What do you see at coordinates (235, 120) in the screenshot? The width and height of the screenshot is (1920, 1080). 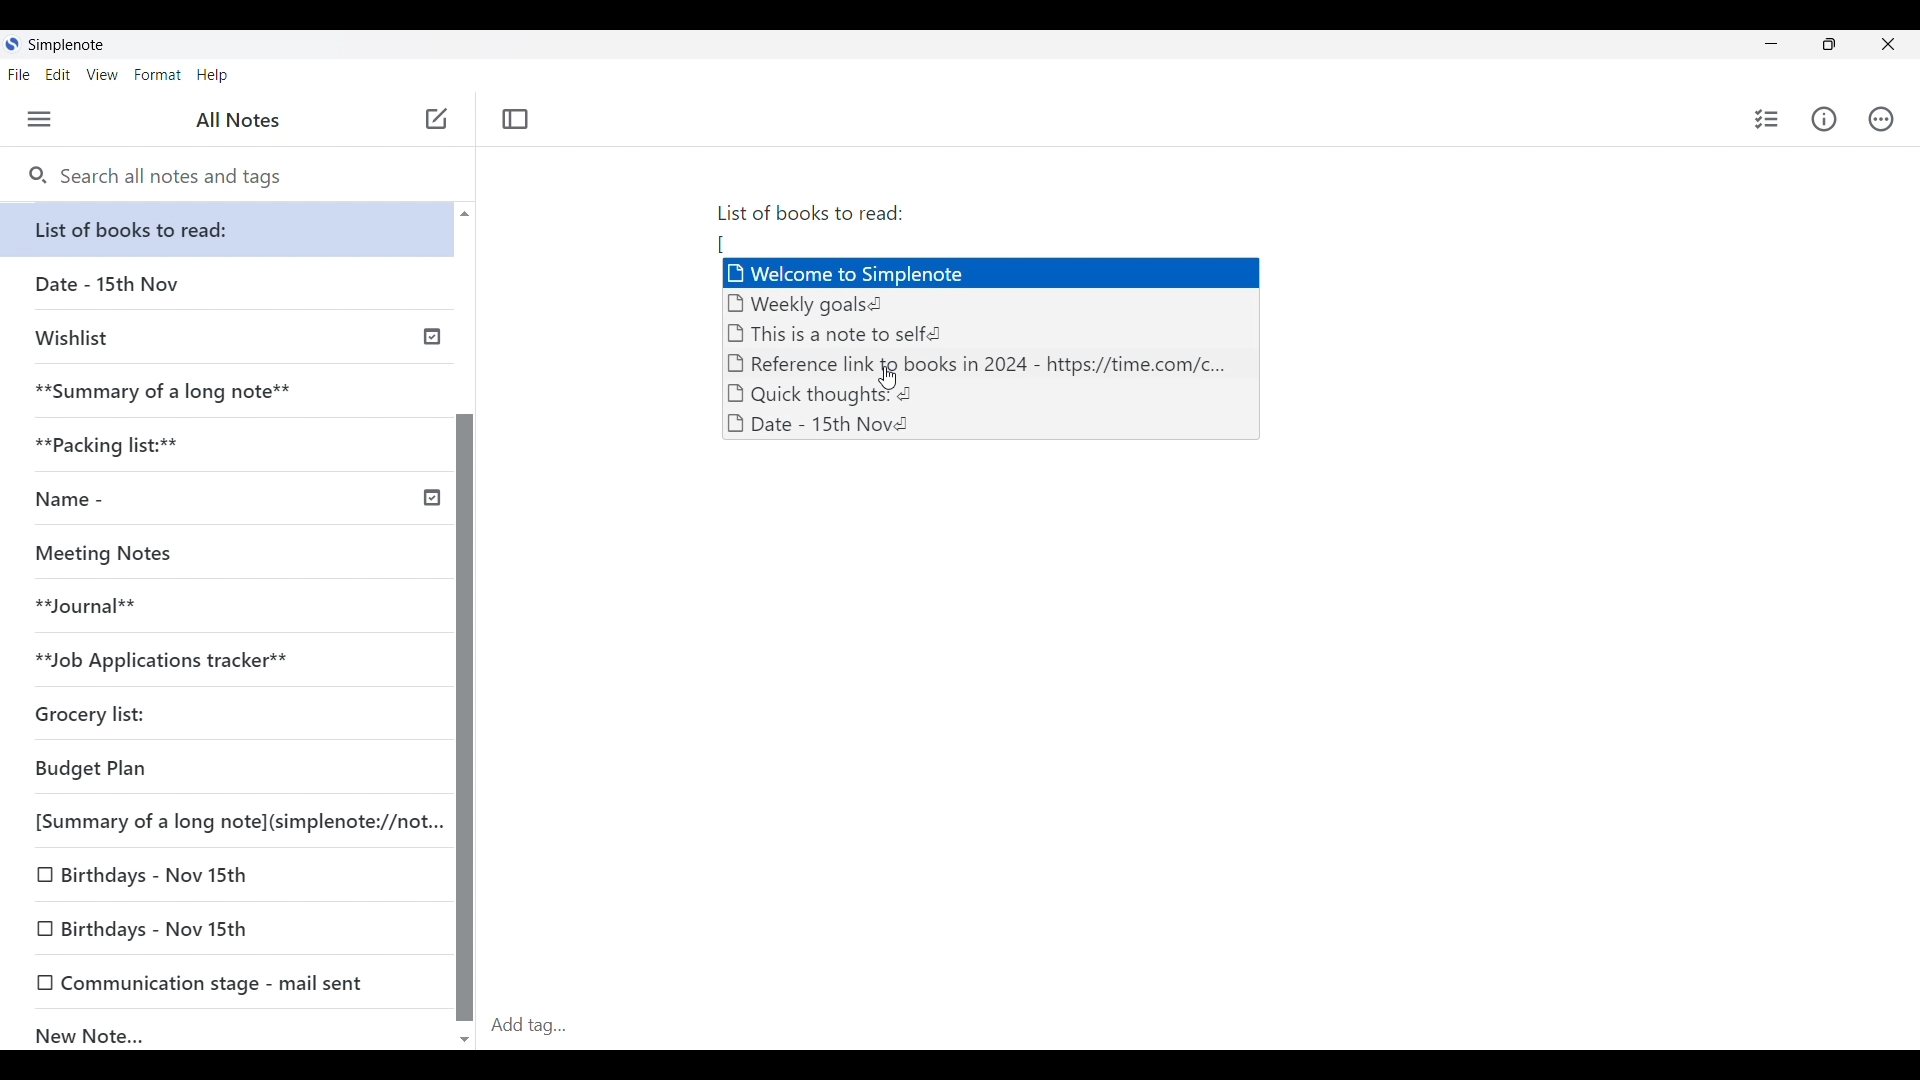 I see `All Notes` at bounding box center [235, 120].